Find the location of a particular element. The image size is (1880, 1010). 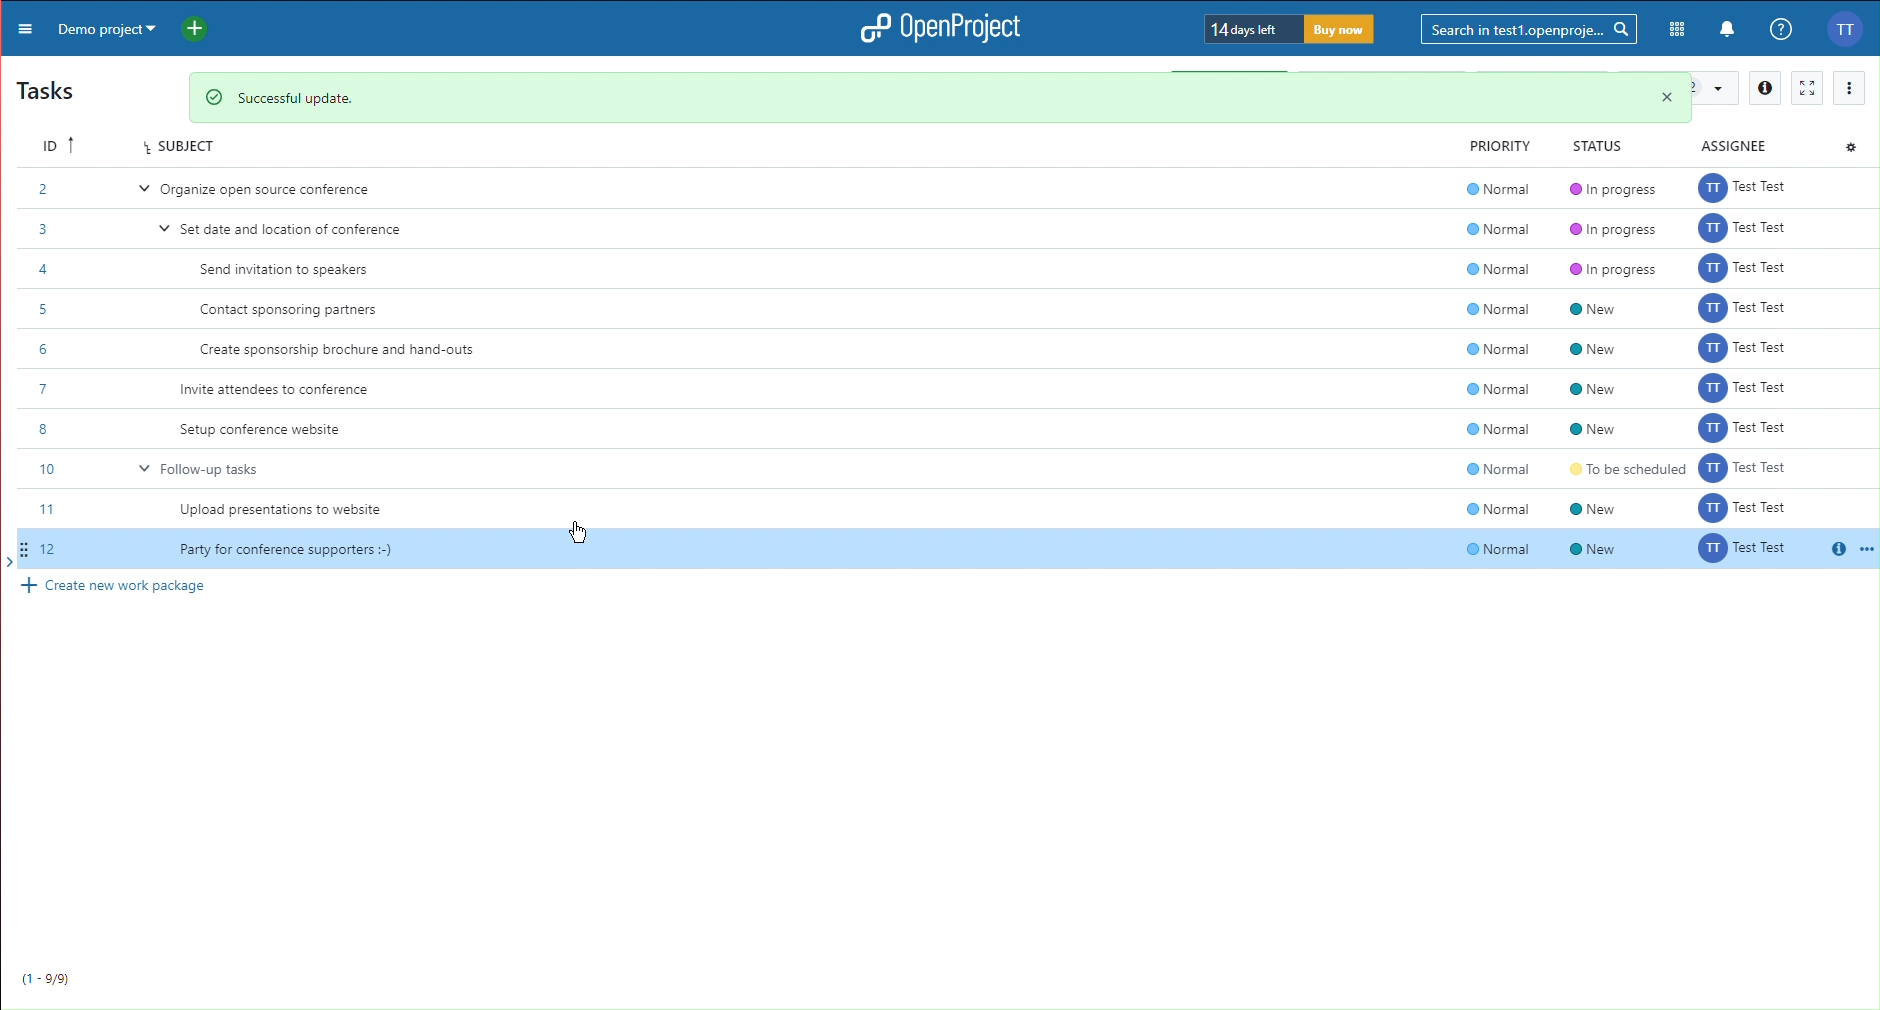

Assignee is located at coordinates (1742, 144).